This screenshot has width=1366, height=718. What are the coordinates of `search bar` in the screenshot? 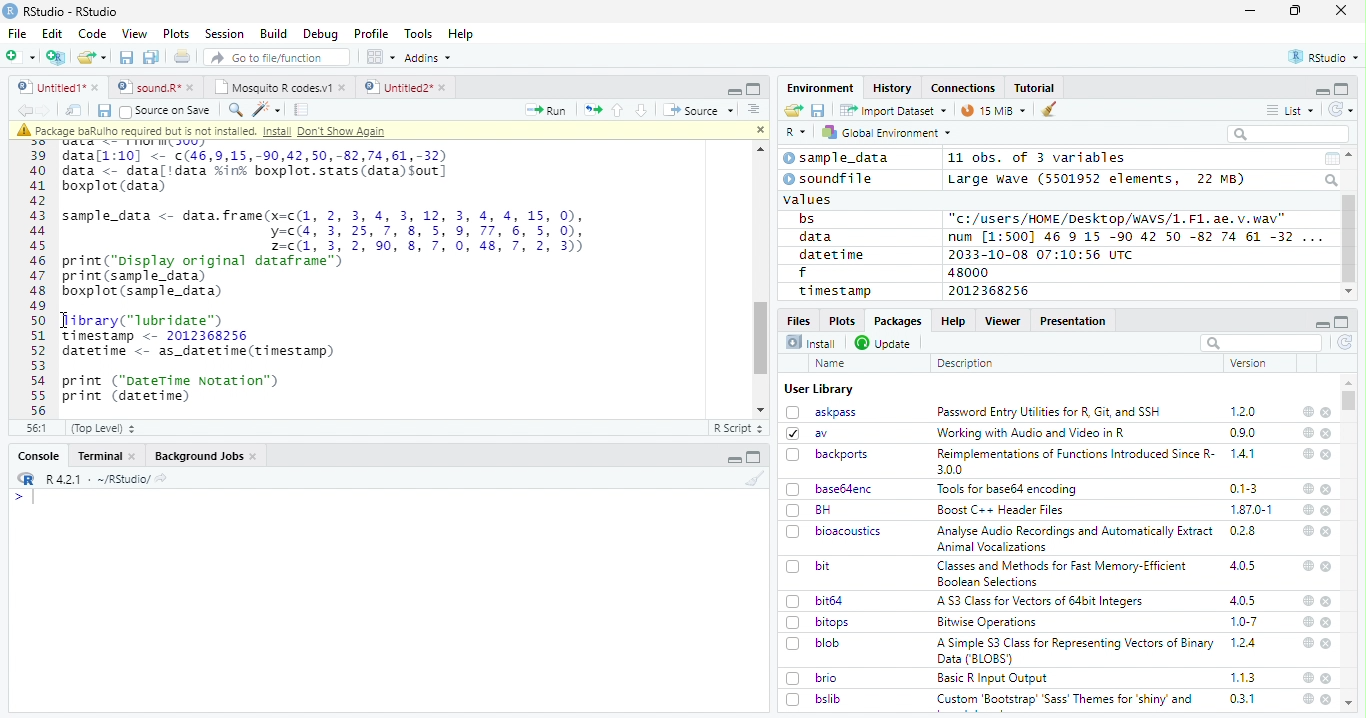 It's located at (1259, 342).